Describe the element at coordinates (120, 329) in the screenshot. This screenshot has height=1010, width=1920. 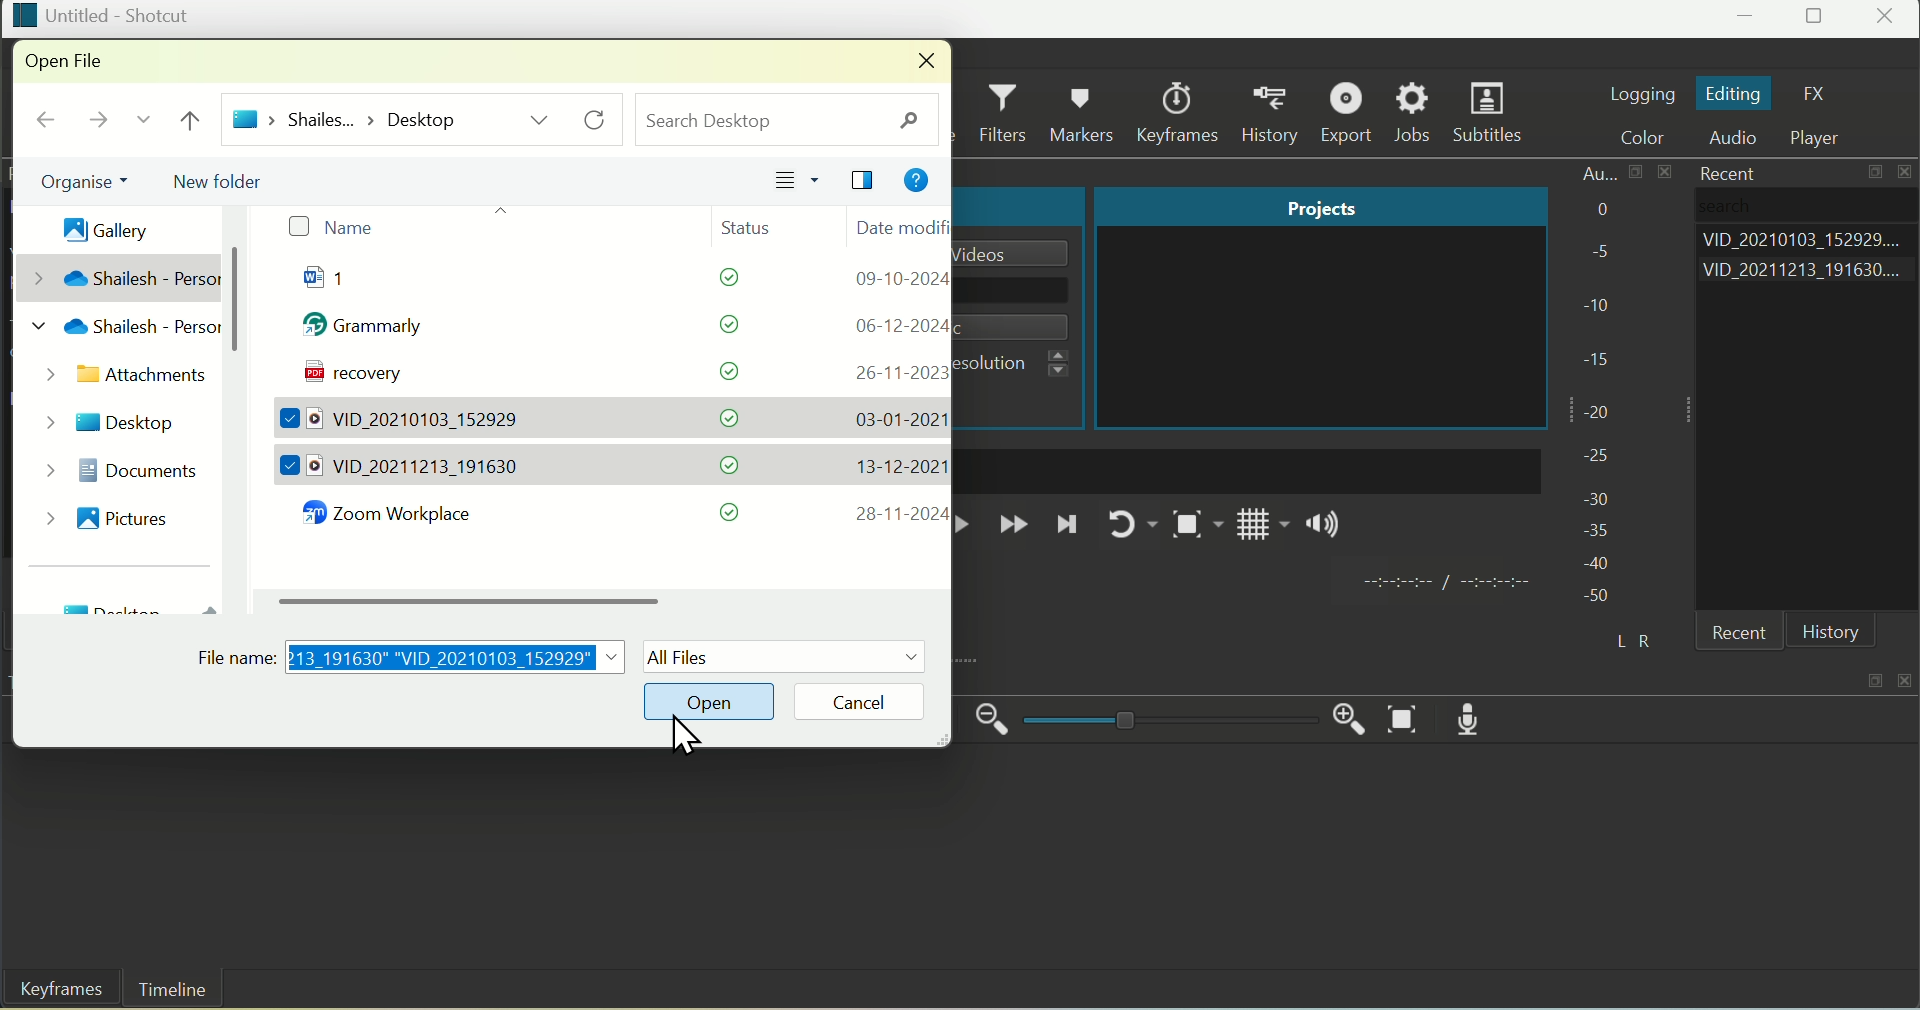
I see `shailesh - personal` at that location.